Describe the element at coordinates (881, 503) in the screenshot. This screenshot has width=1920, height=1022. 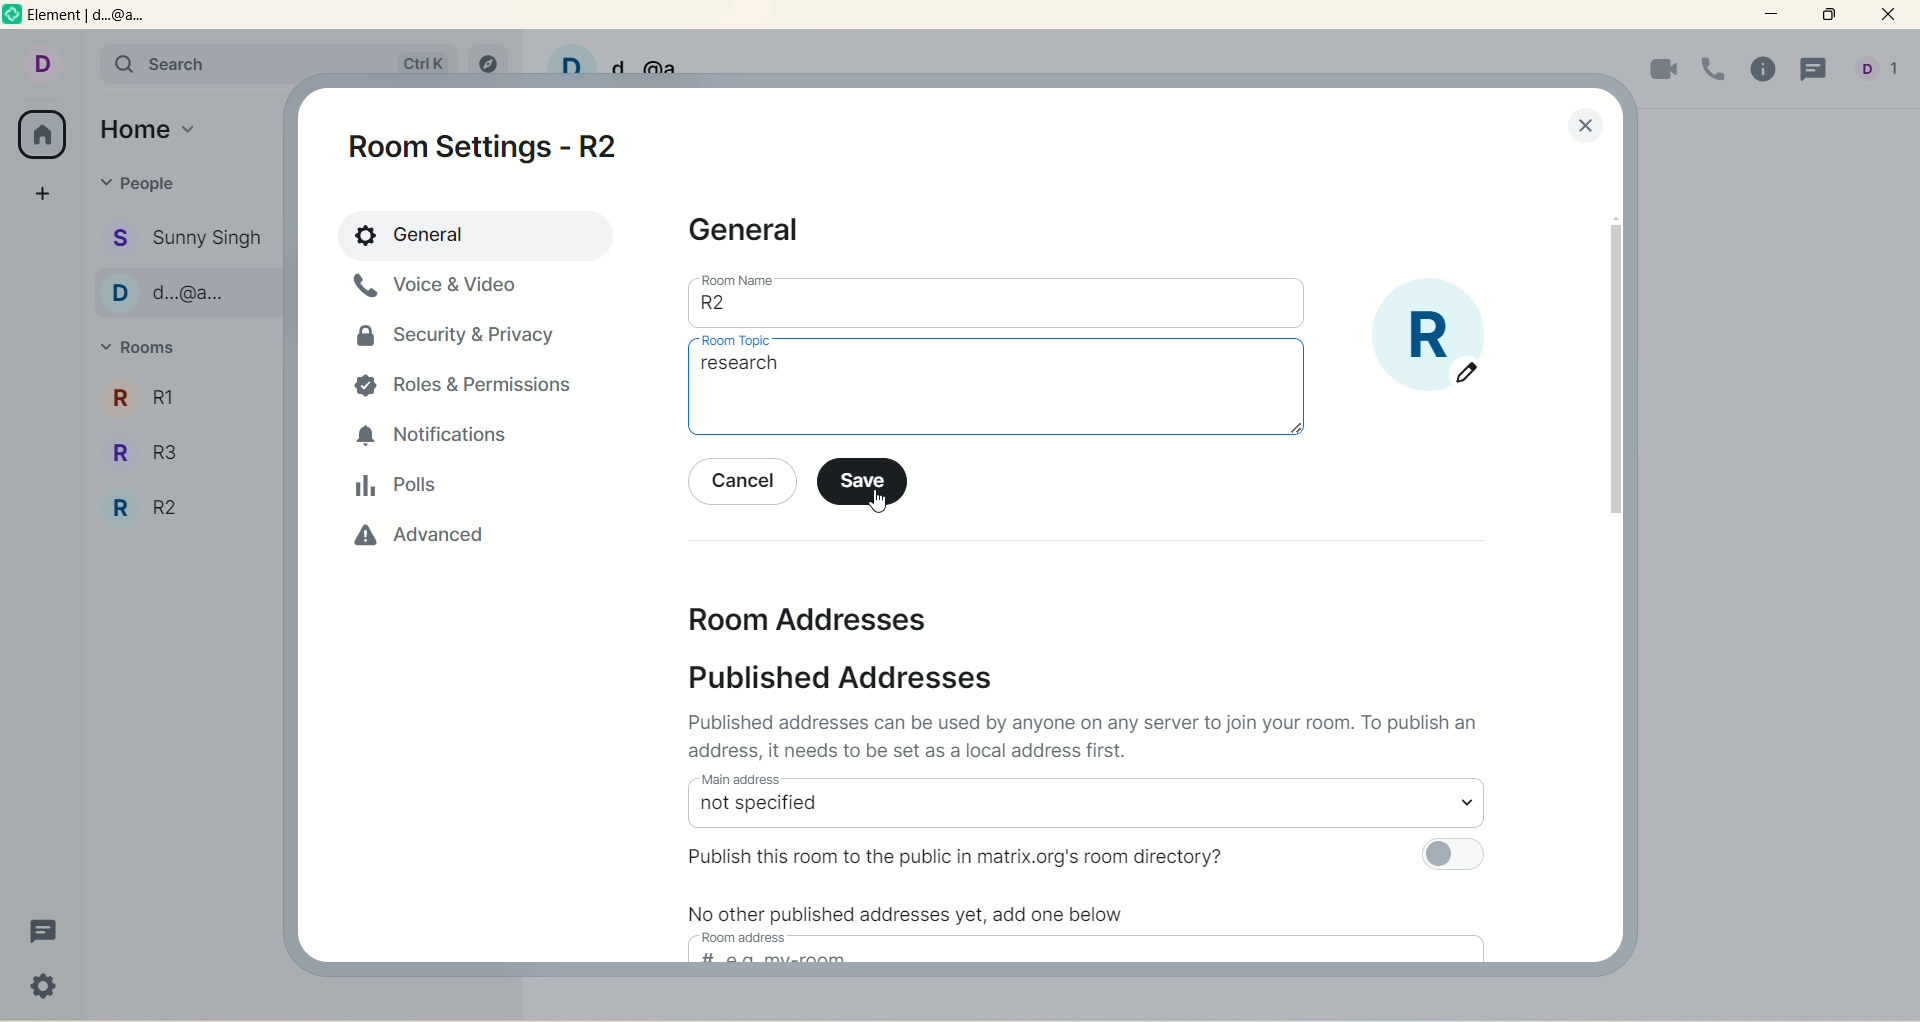
I see `cursor` at that location.